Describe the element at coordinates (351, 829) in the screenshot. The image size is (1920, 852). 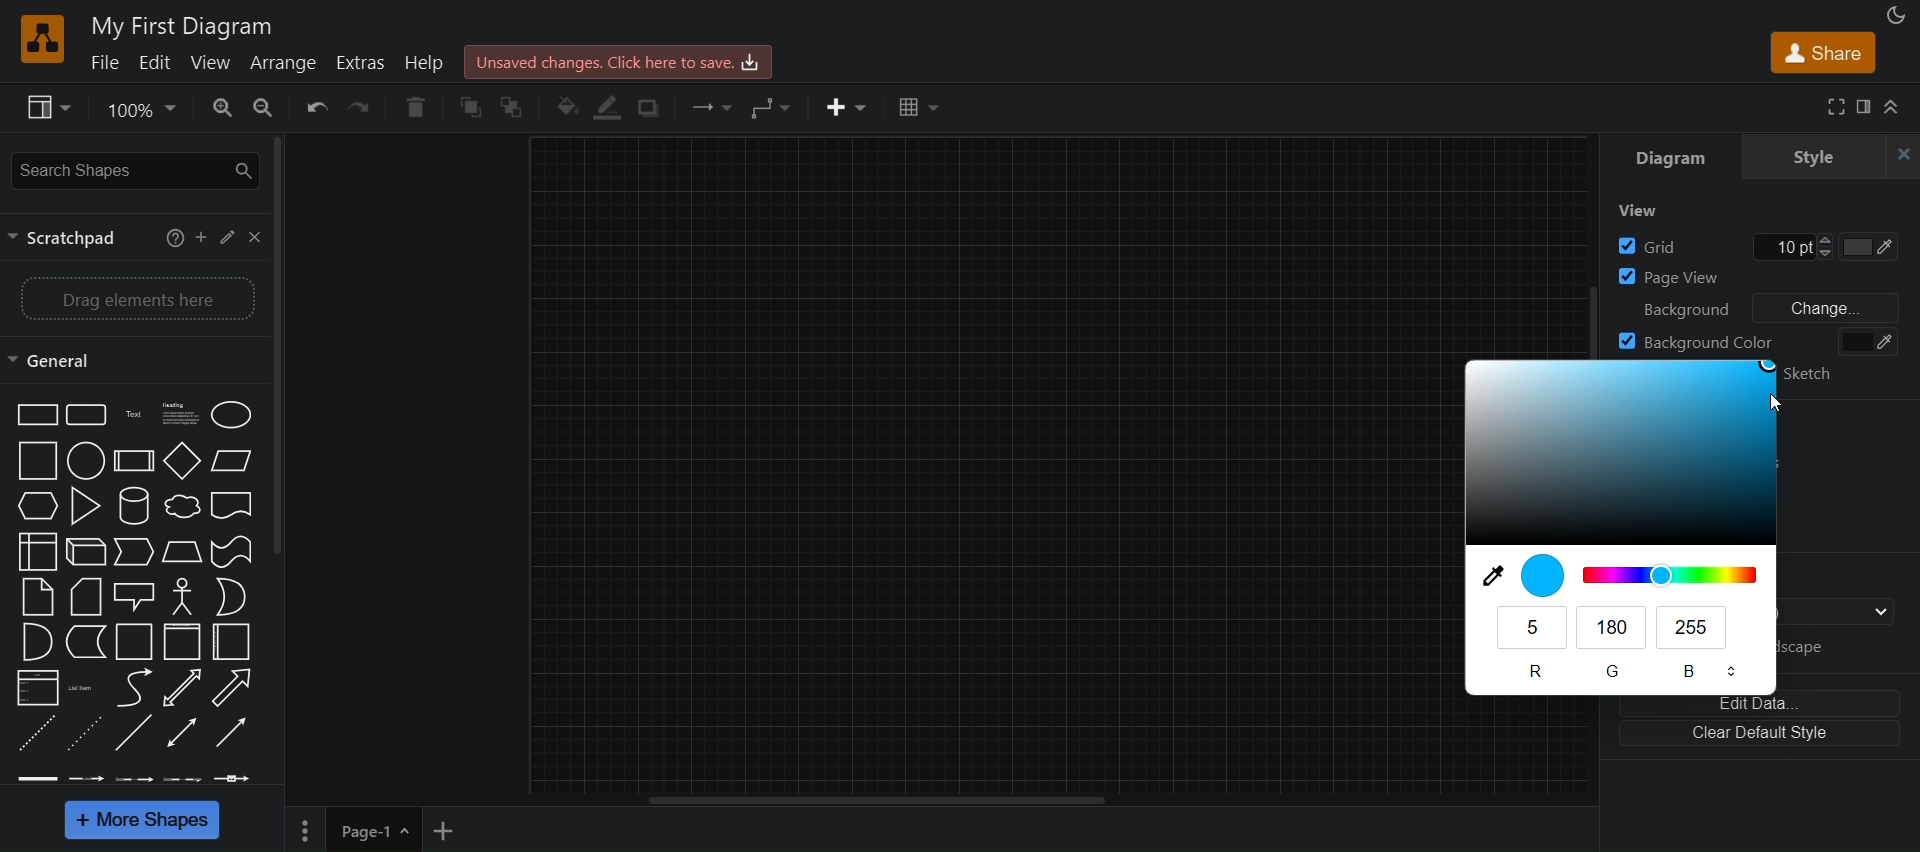
I see `page 1` at that location.